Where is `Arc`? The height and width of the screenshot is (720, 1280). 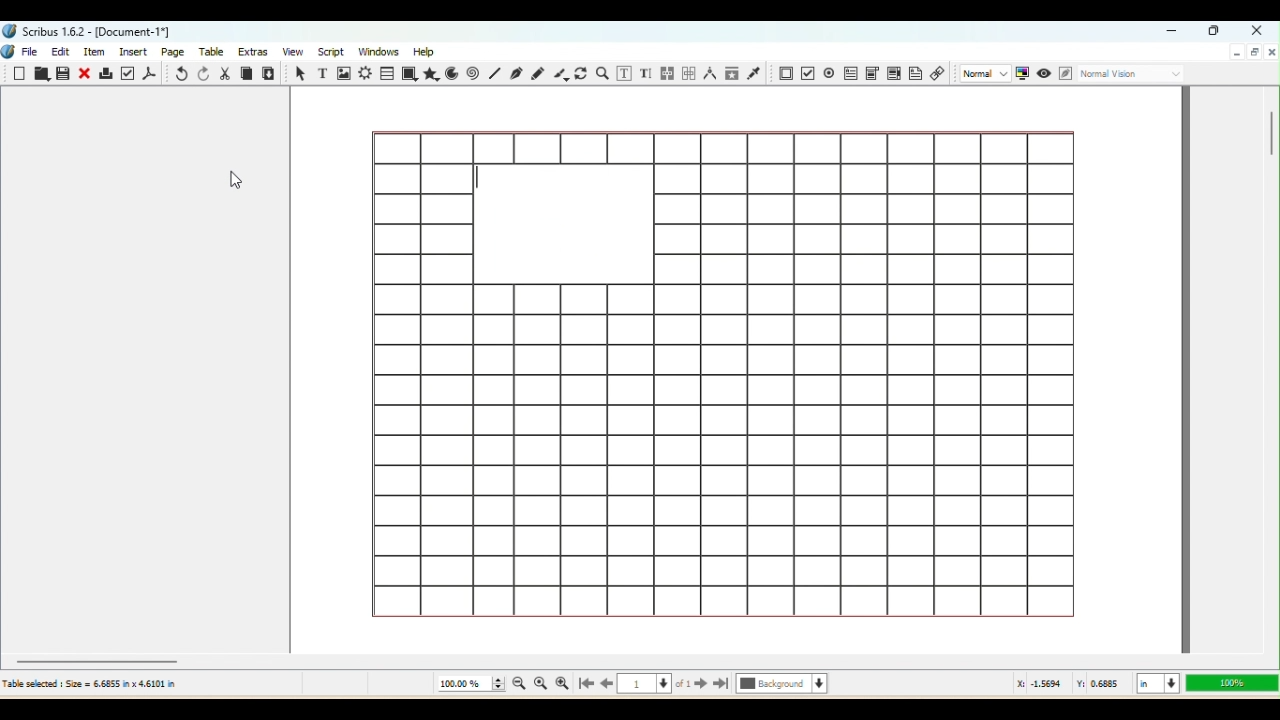 Arc is located at coordinates (454, 73).